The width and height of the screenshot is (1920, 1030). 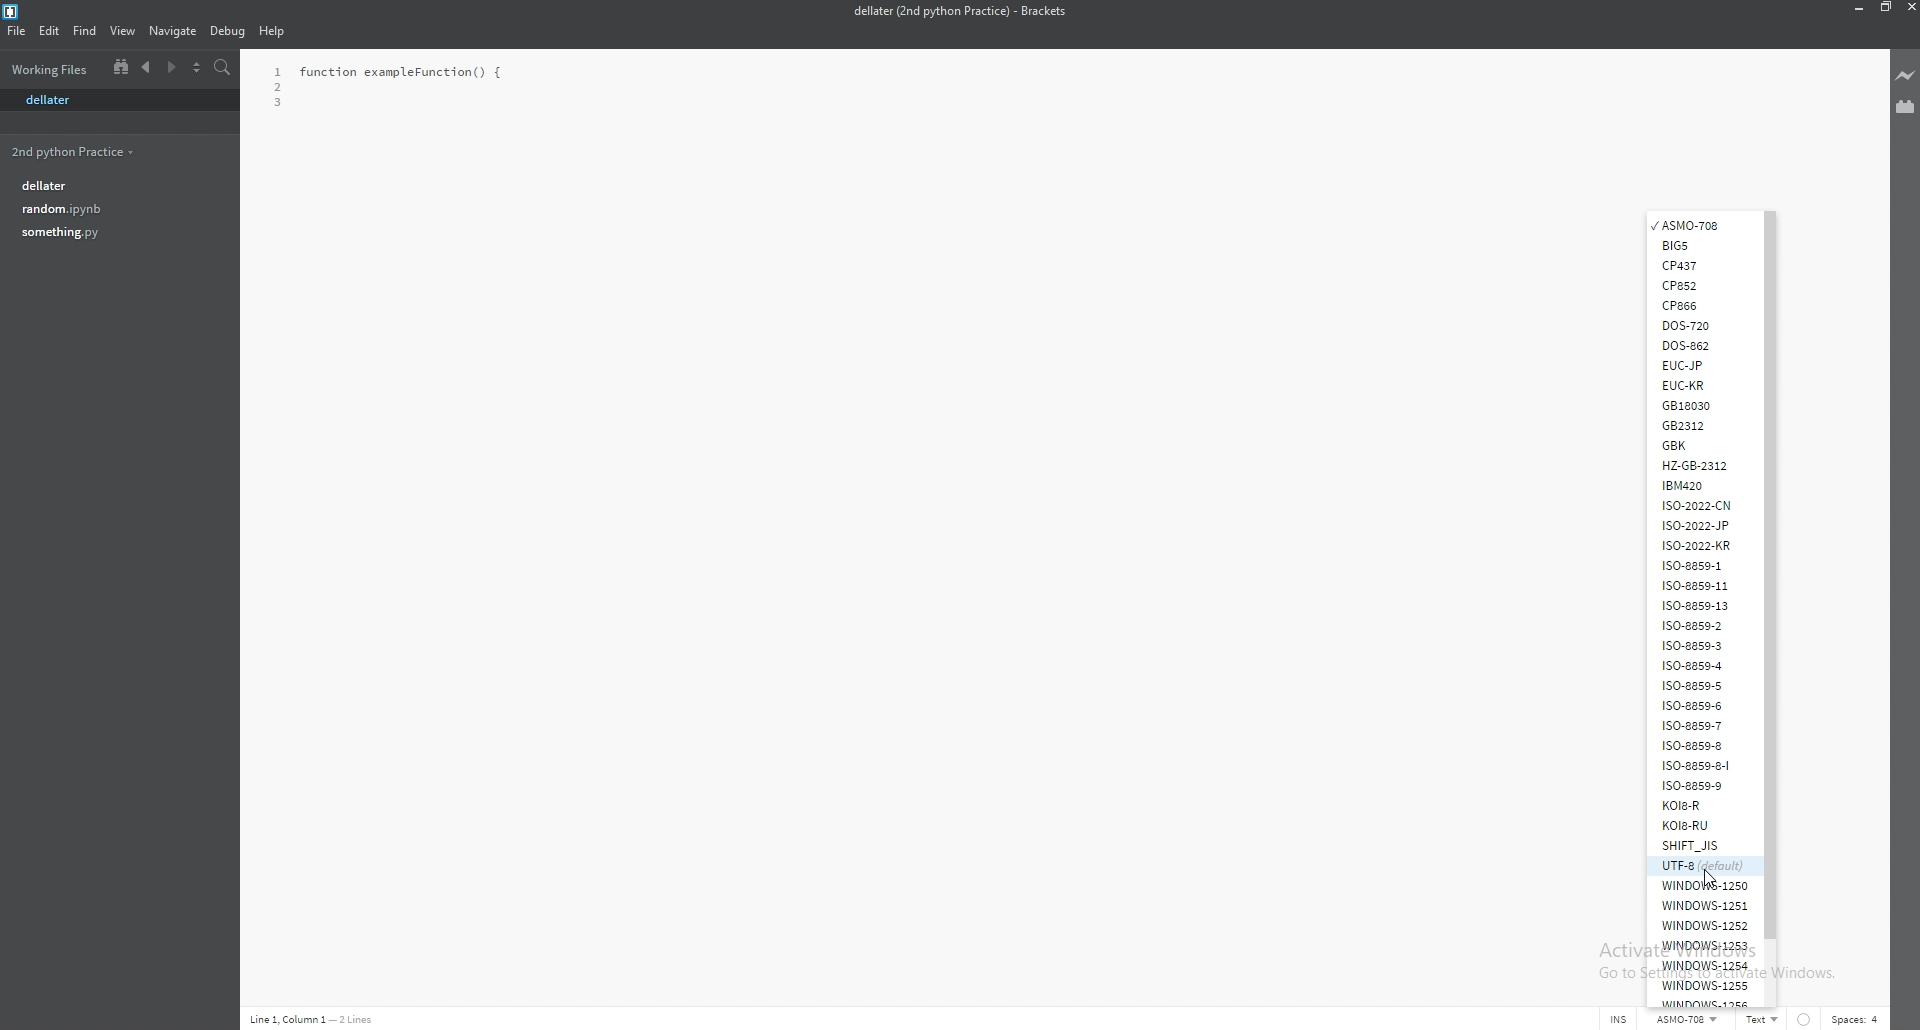 What do you see at coordinates (1702, 385) in the screenshot?
I see `euc-kr` at bounding box center [1702, 385].